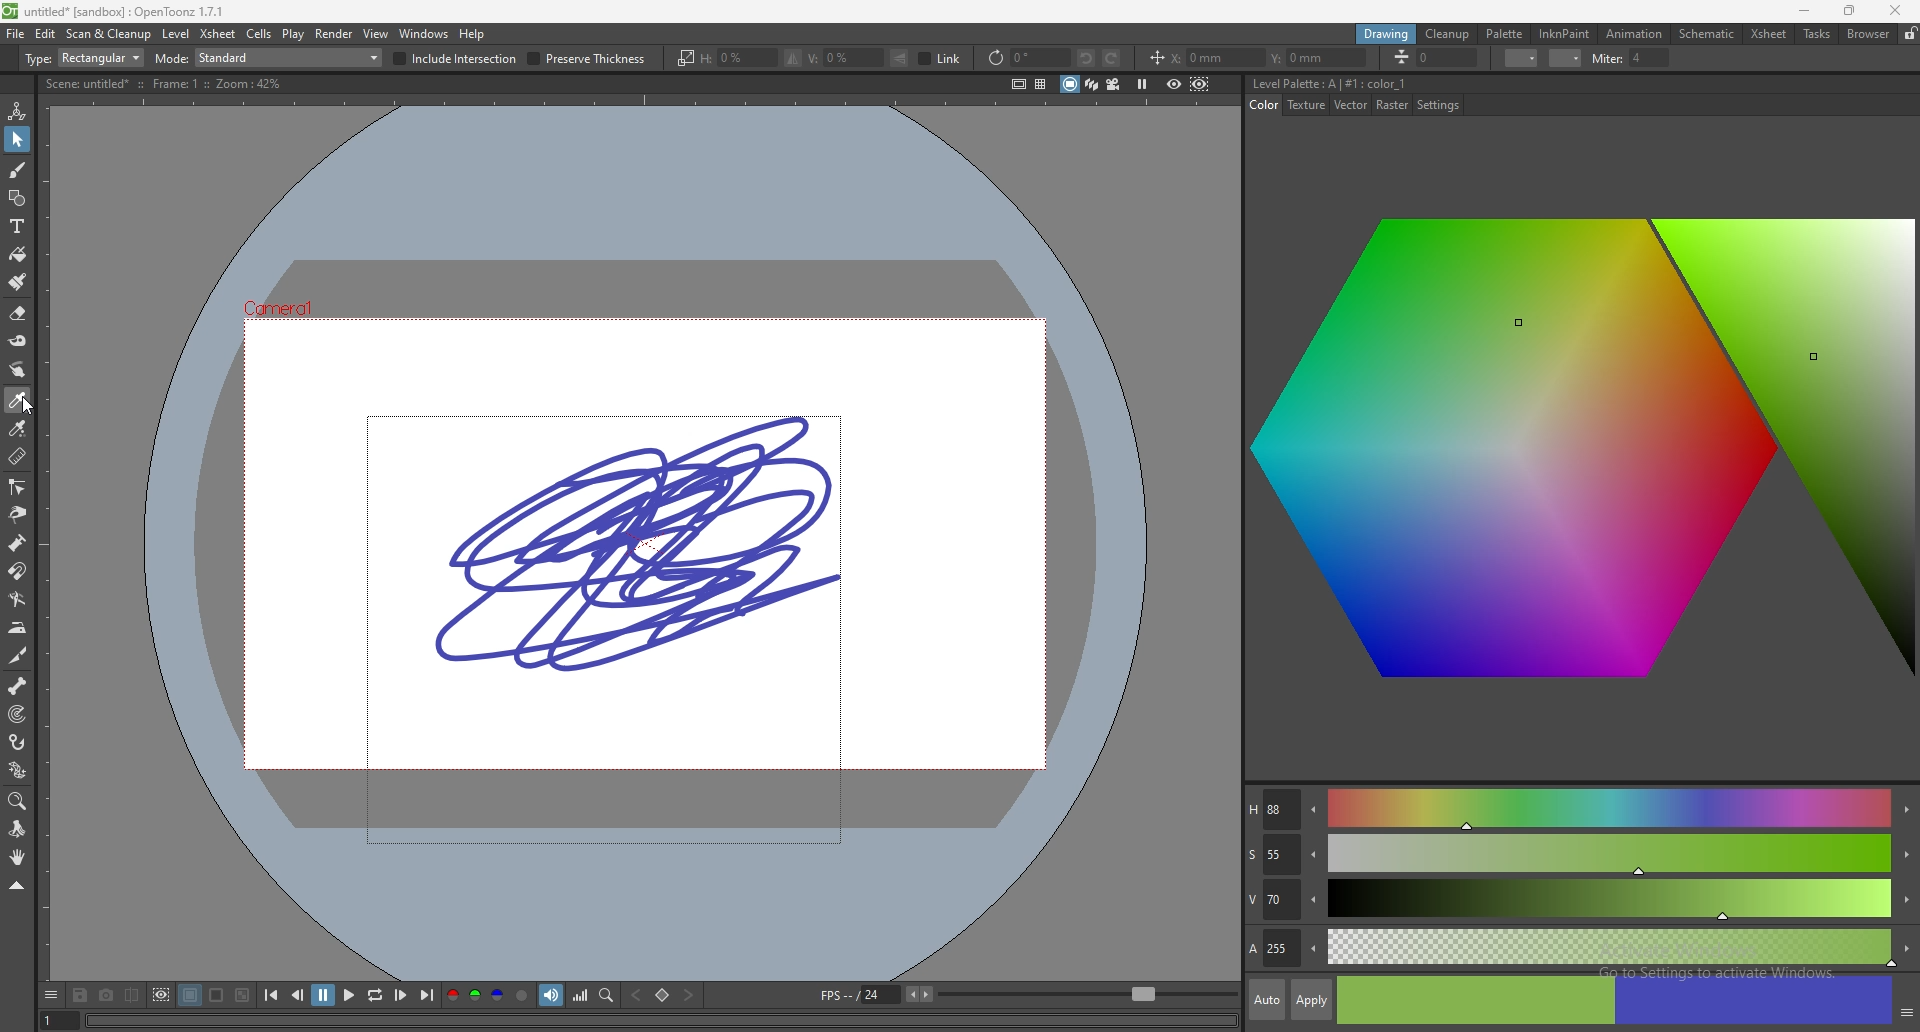 This screenshot has height=1032, width=1920. I want to click on set key, so click(663, 995).